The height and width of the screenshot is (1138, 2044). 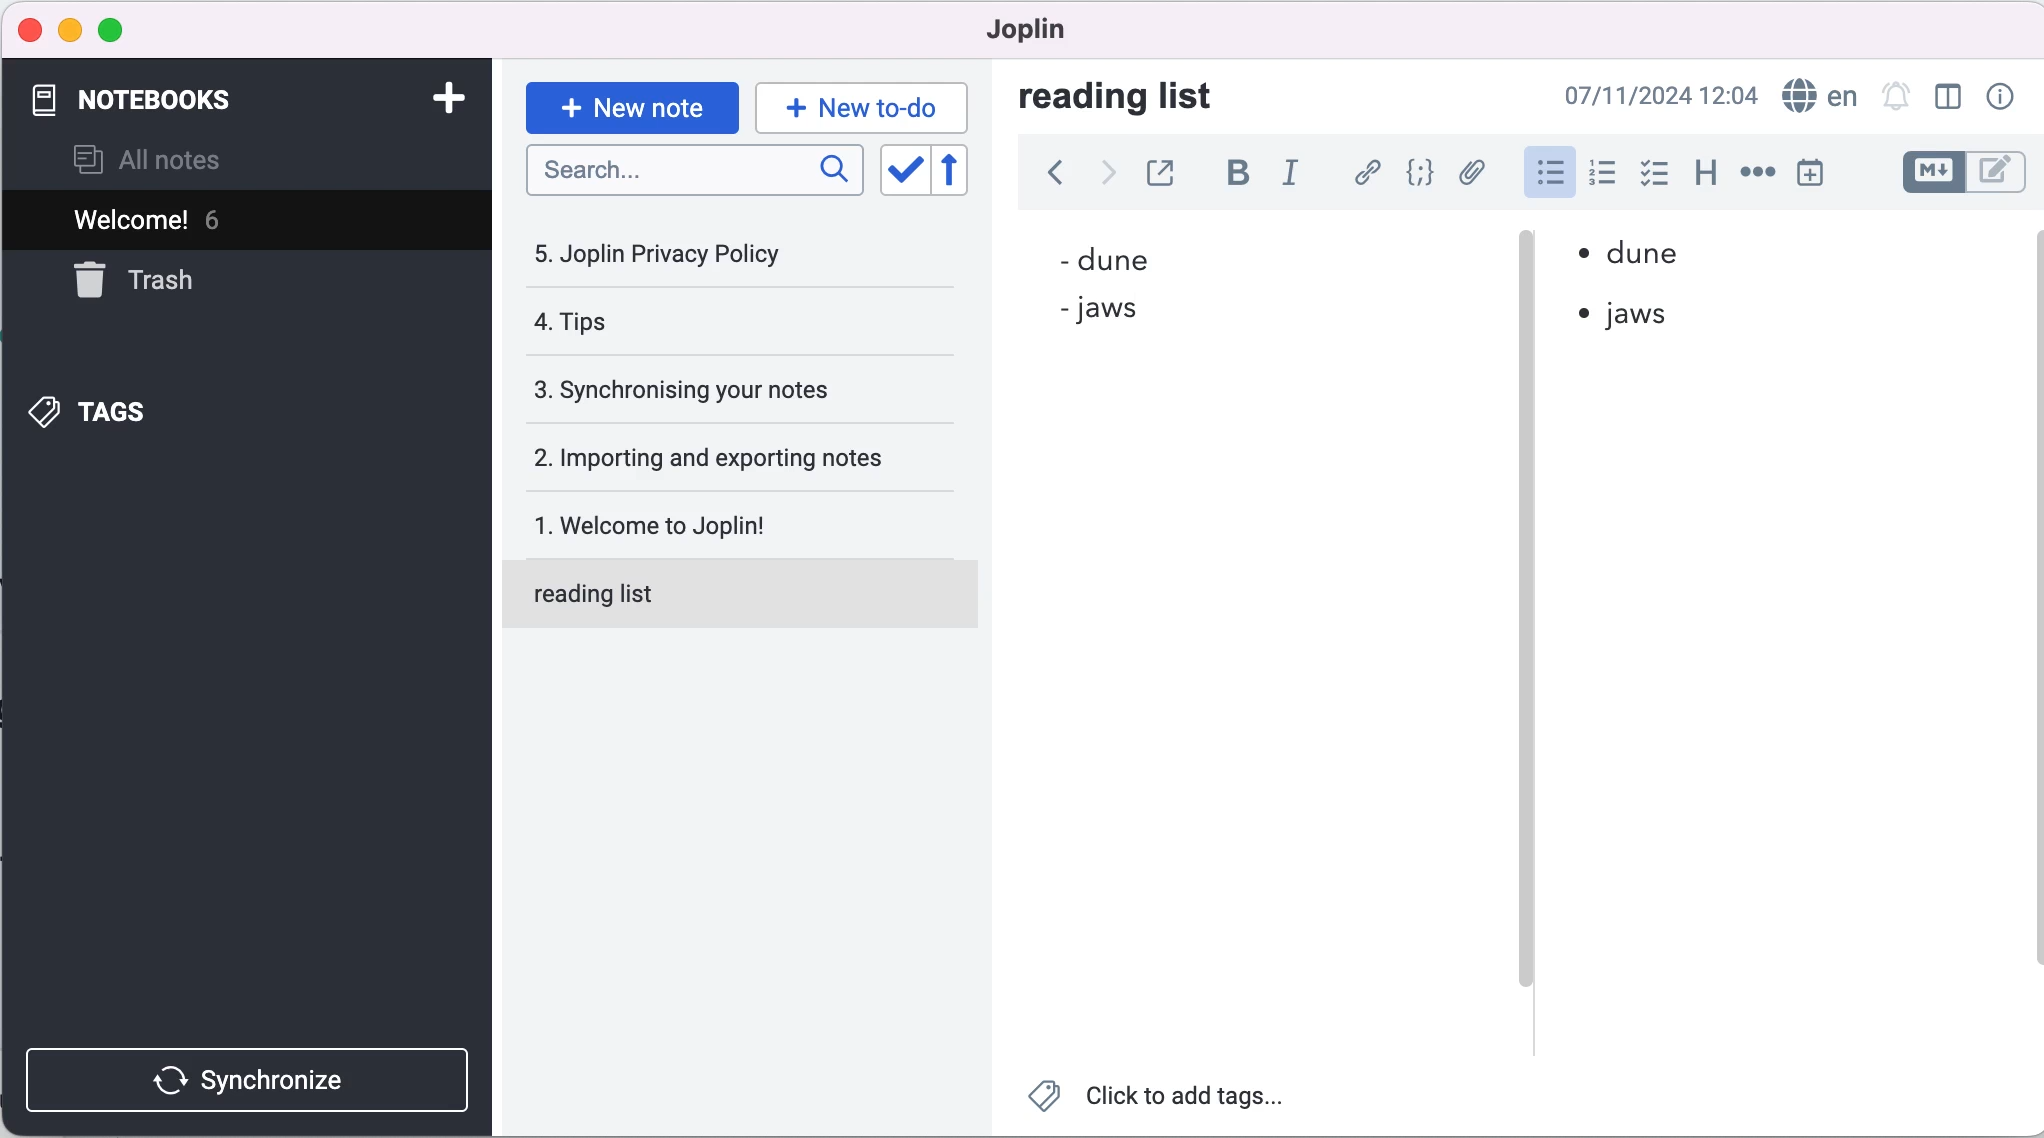 I want to click on close, so click(x=31, y=27).